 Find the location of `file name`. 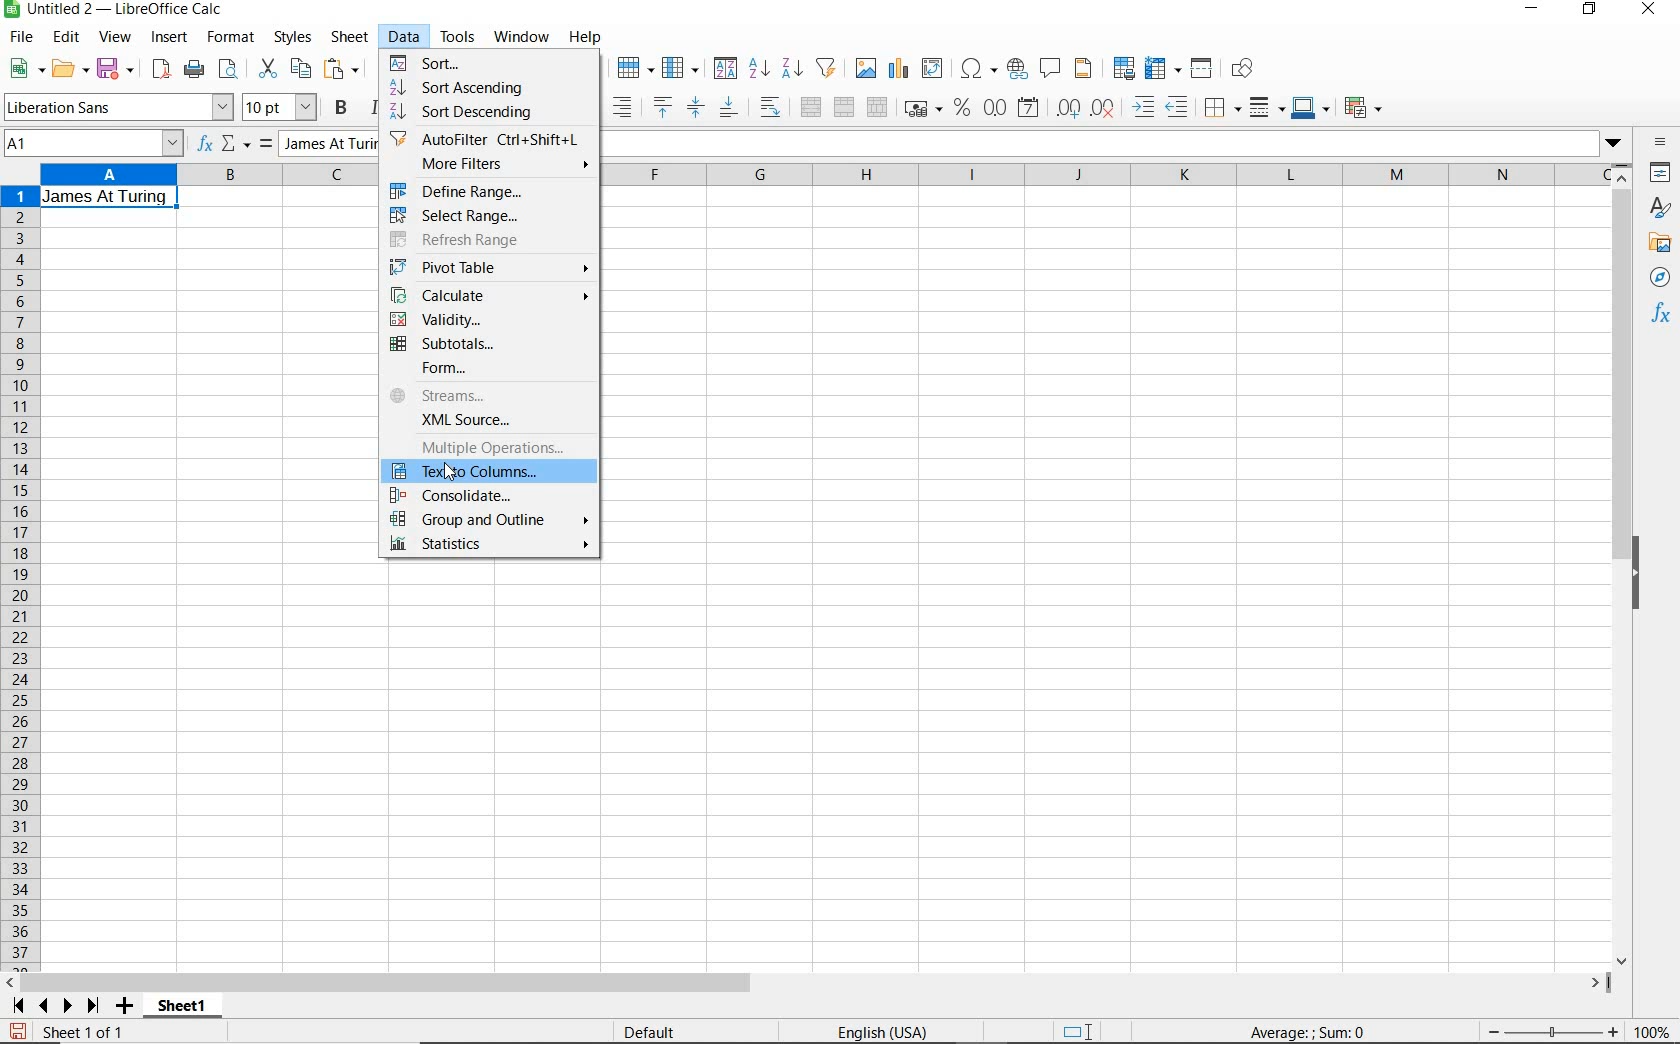

file name is located at coordinates (118, 10).